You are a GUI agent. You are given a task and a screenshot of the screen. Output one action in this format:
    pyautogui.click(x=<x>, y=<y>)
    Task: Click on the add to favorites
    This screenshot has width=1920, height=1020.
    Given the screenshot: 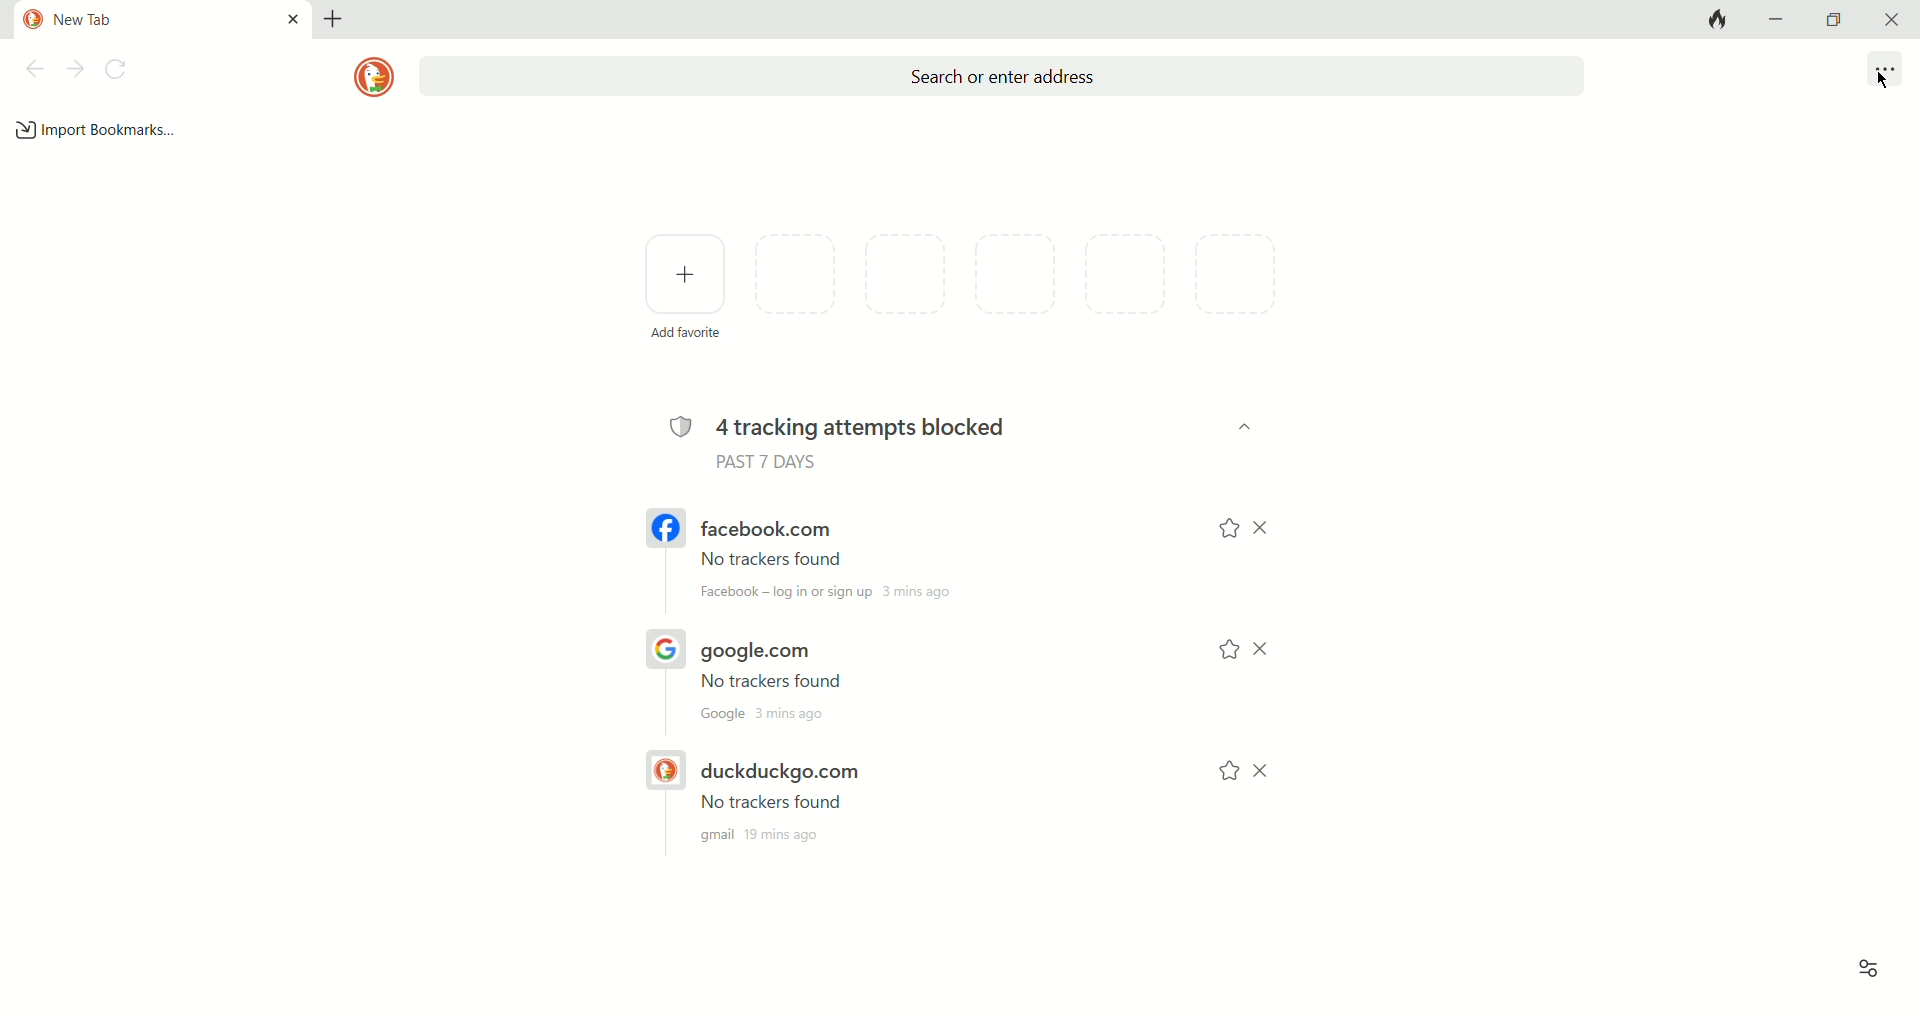 What is the action you would take?
    pyautogui.click(x=1223, y=768)
    